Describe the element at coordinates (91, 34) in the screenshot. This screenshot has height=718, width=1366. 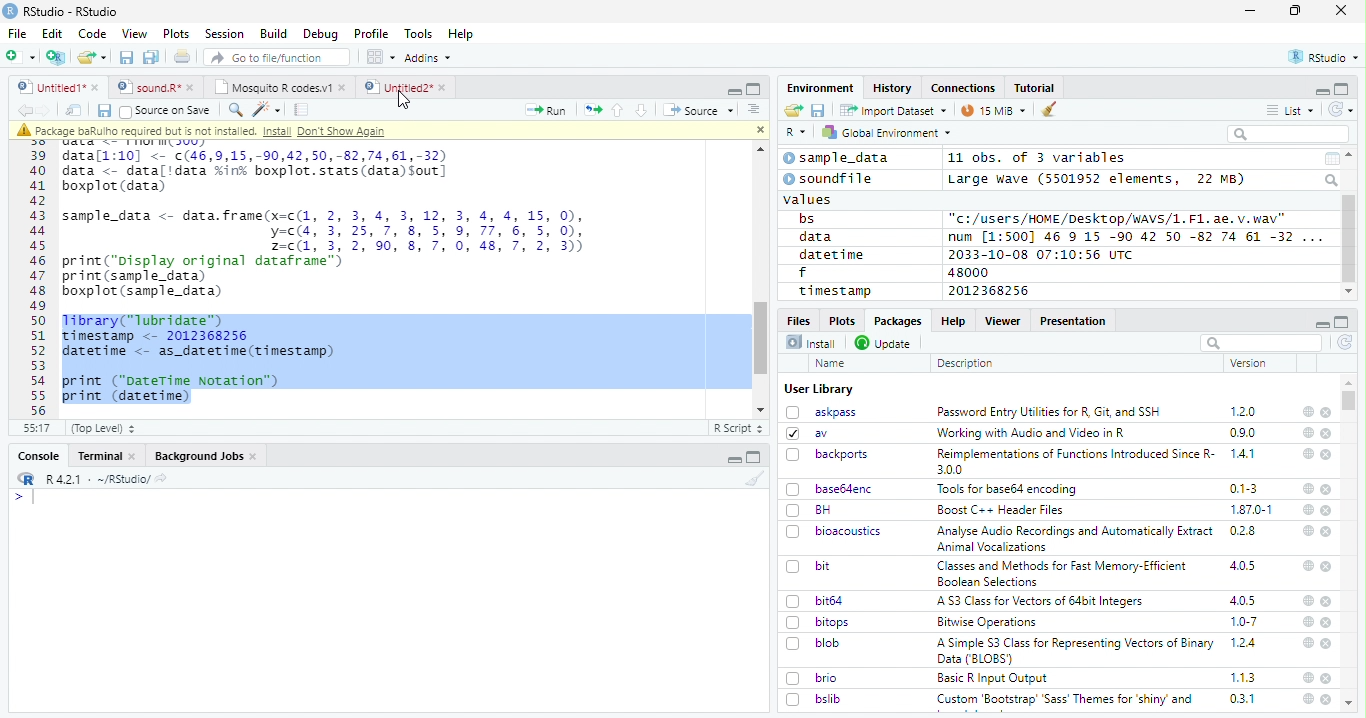
I see `Code` at that location.